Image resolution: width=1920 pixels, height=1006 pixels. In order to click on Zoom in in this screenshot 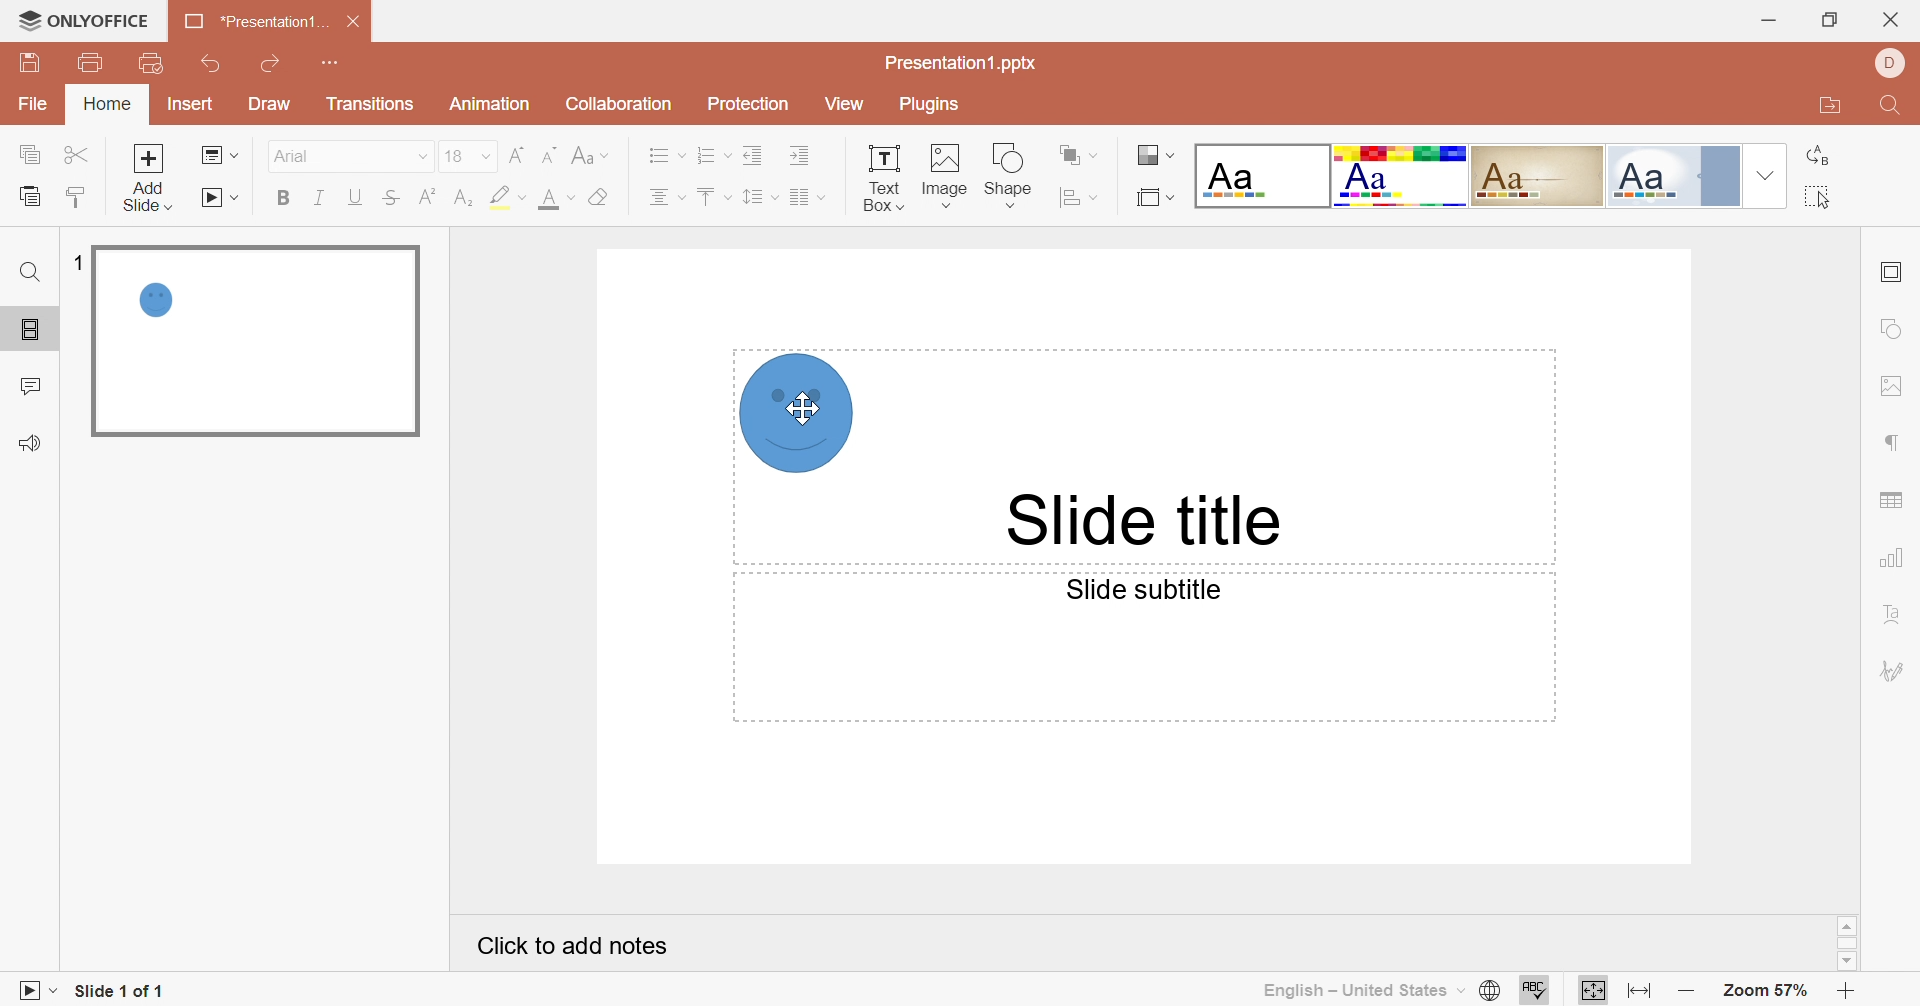, I will do `click(1846, 992)`.